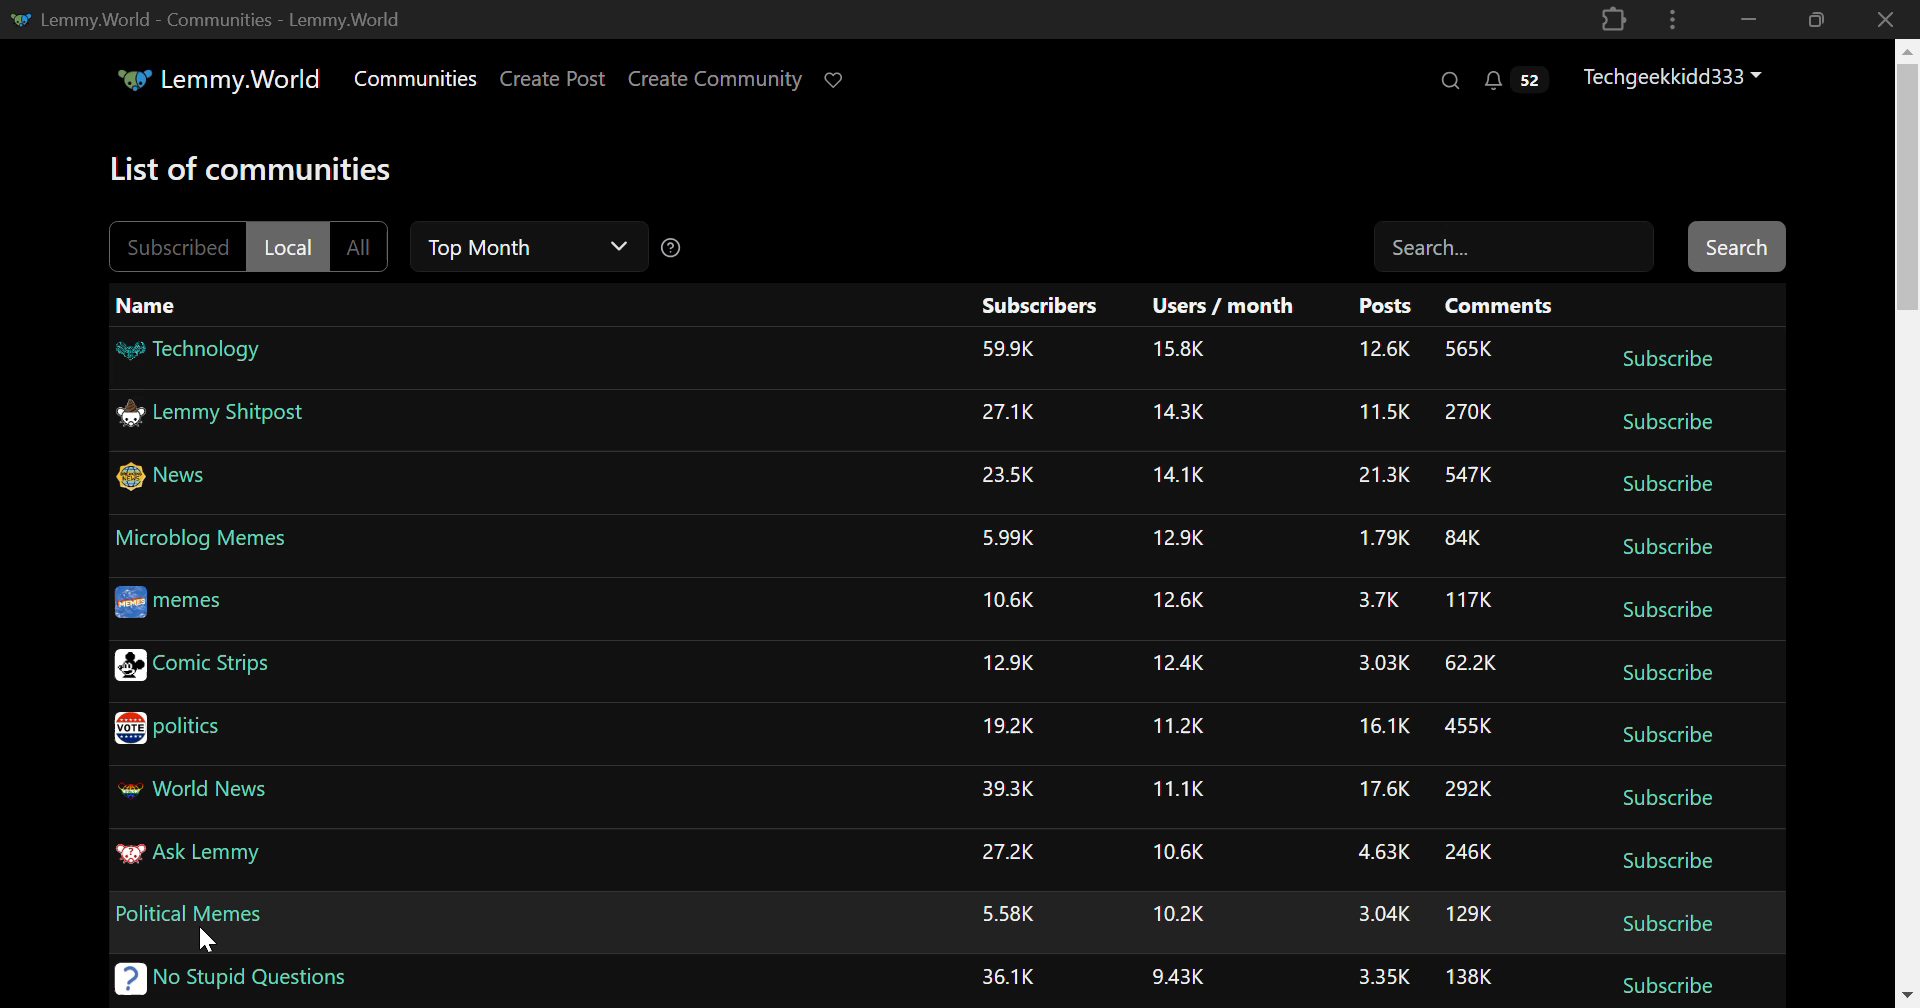 The image size is (1920, 1008). I want to click on Minimize Window, so click(1813, 20).